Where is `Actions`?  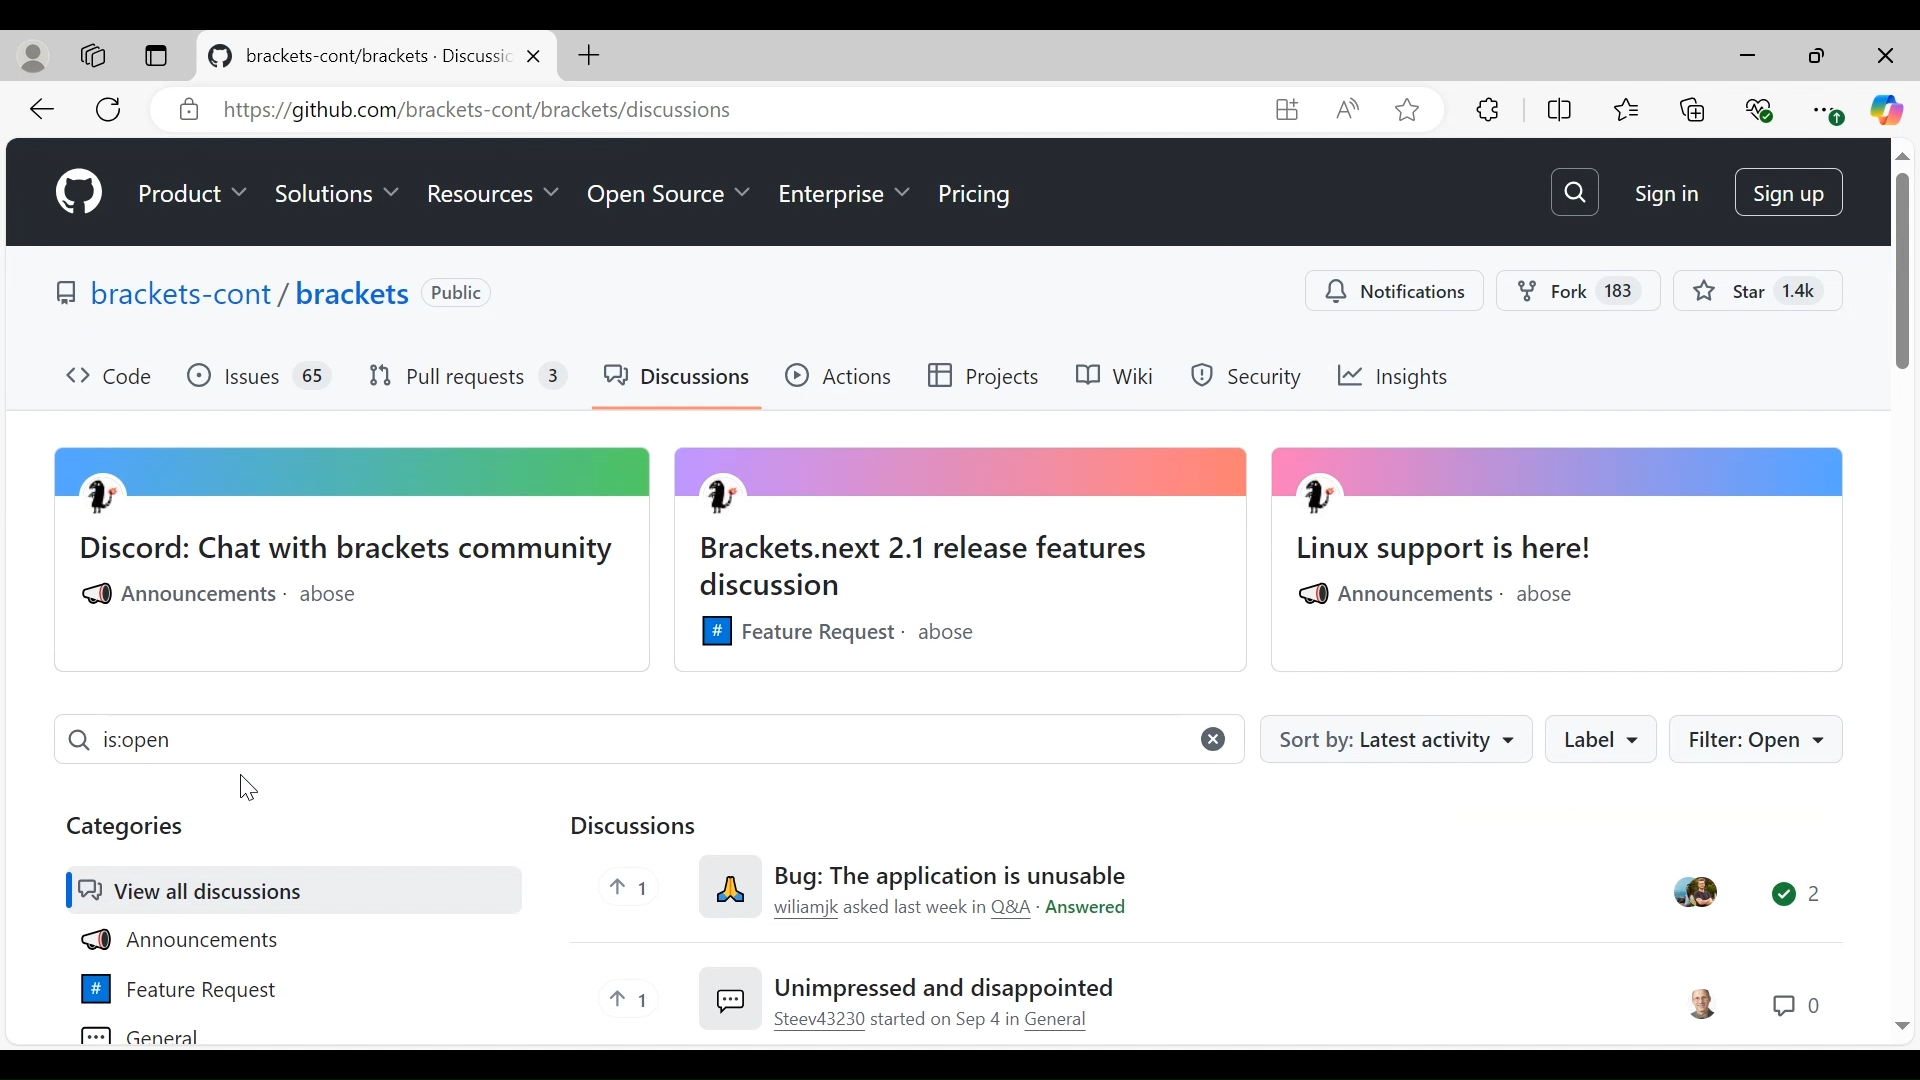 Actions is located at coordinates (839, 376).